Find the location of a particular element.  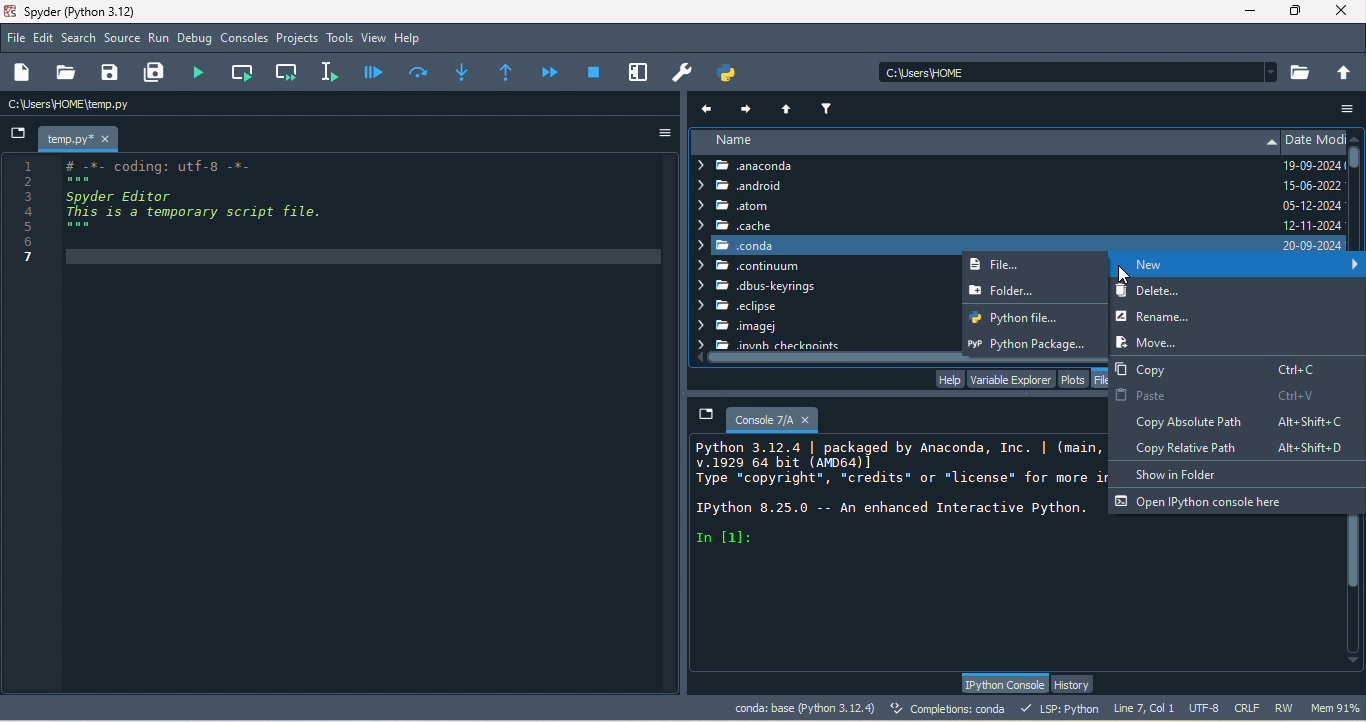

temp is located at coordinates (80, 139).